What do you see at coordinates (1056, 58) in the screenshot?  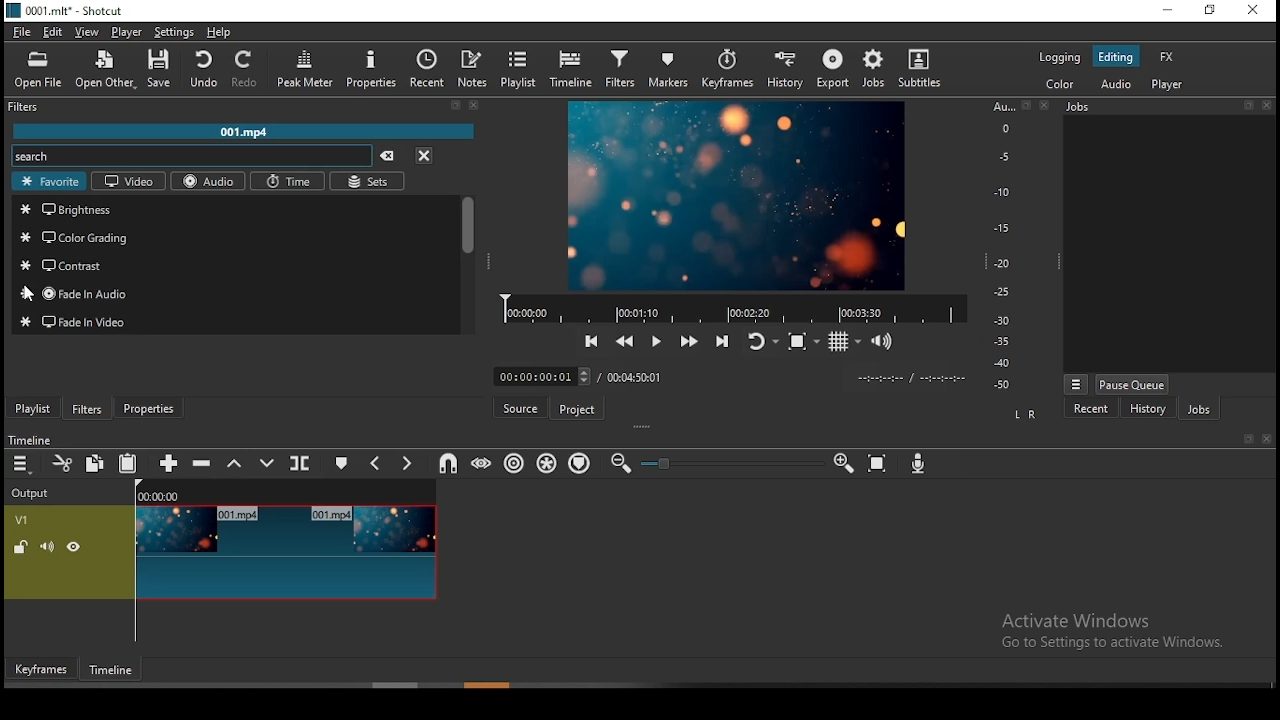 I see `logging` at bounding box center [1056, 58].